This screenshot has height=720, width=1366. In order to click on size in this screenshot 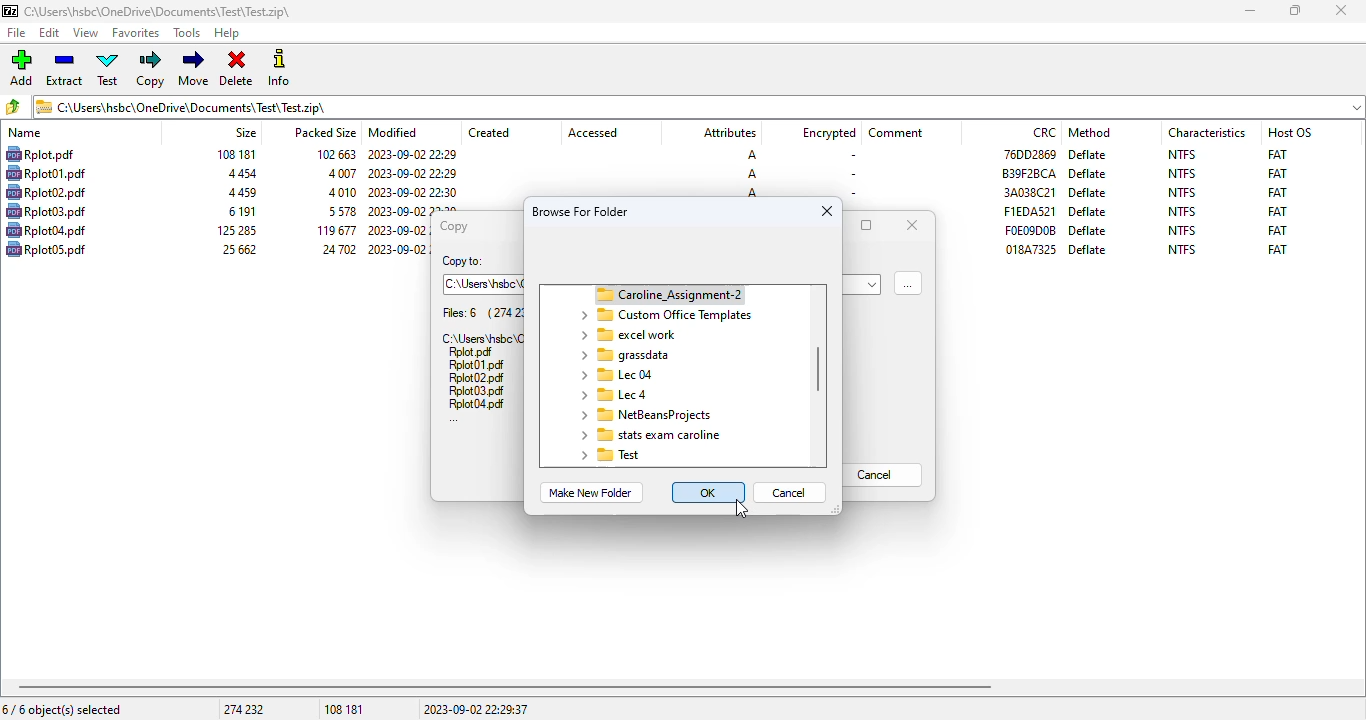, I will do `click(239, 174)`.